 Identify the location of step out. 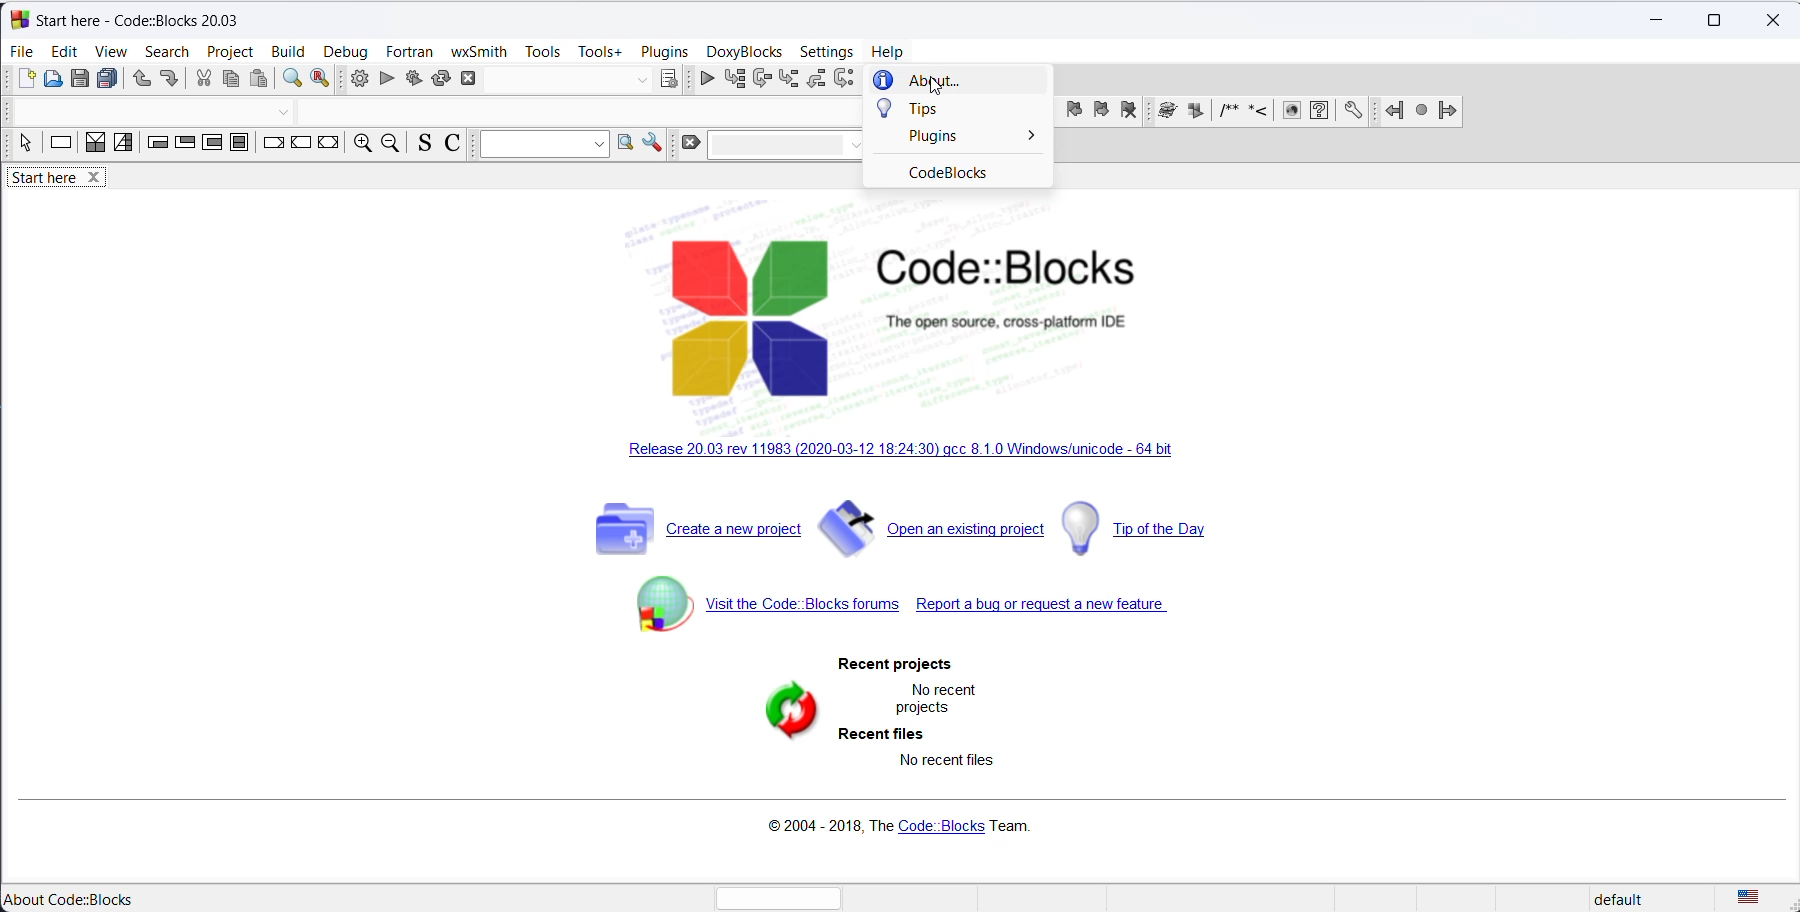
(816, 81).